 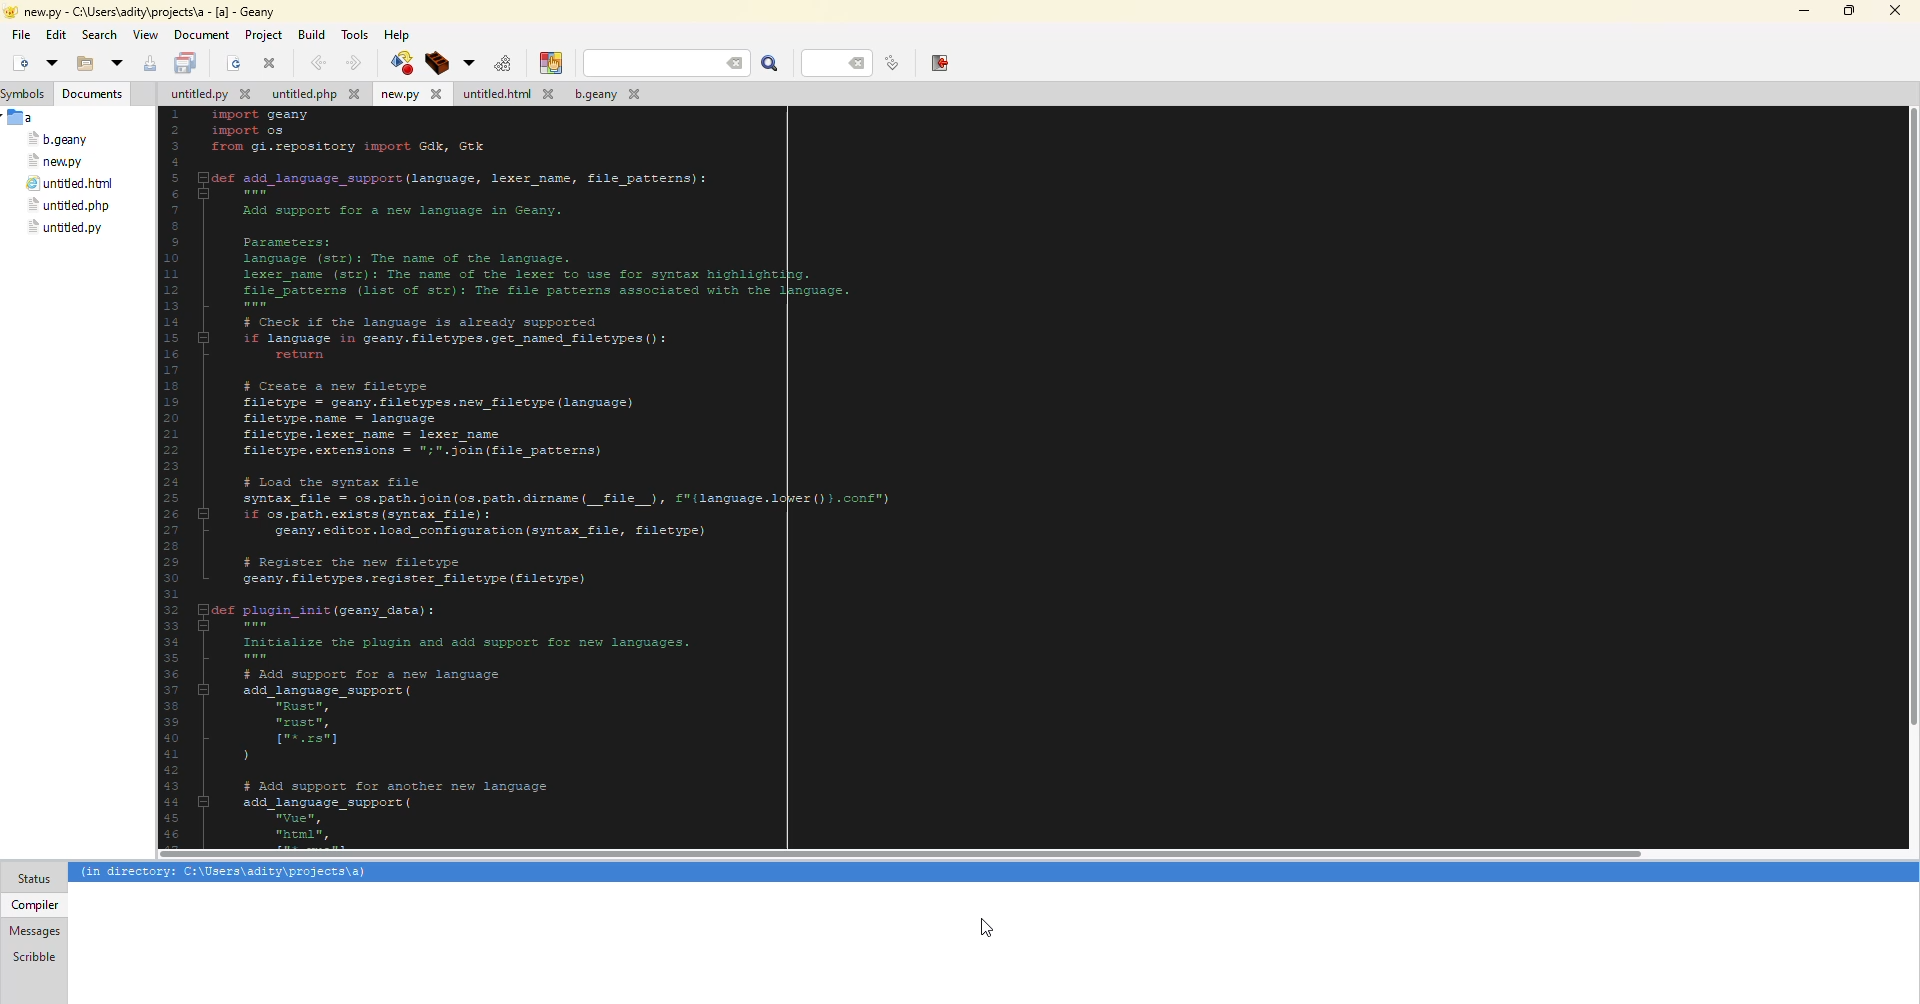 What do you see at coordinates (1894, 10) in the screenshot?
I see `close` at bounding box center [1894, 10].